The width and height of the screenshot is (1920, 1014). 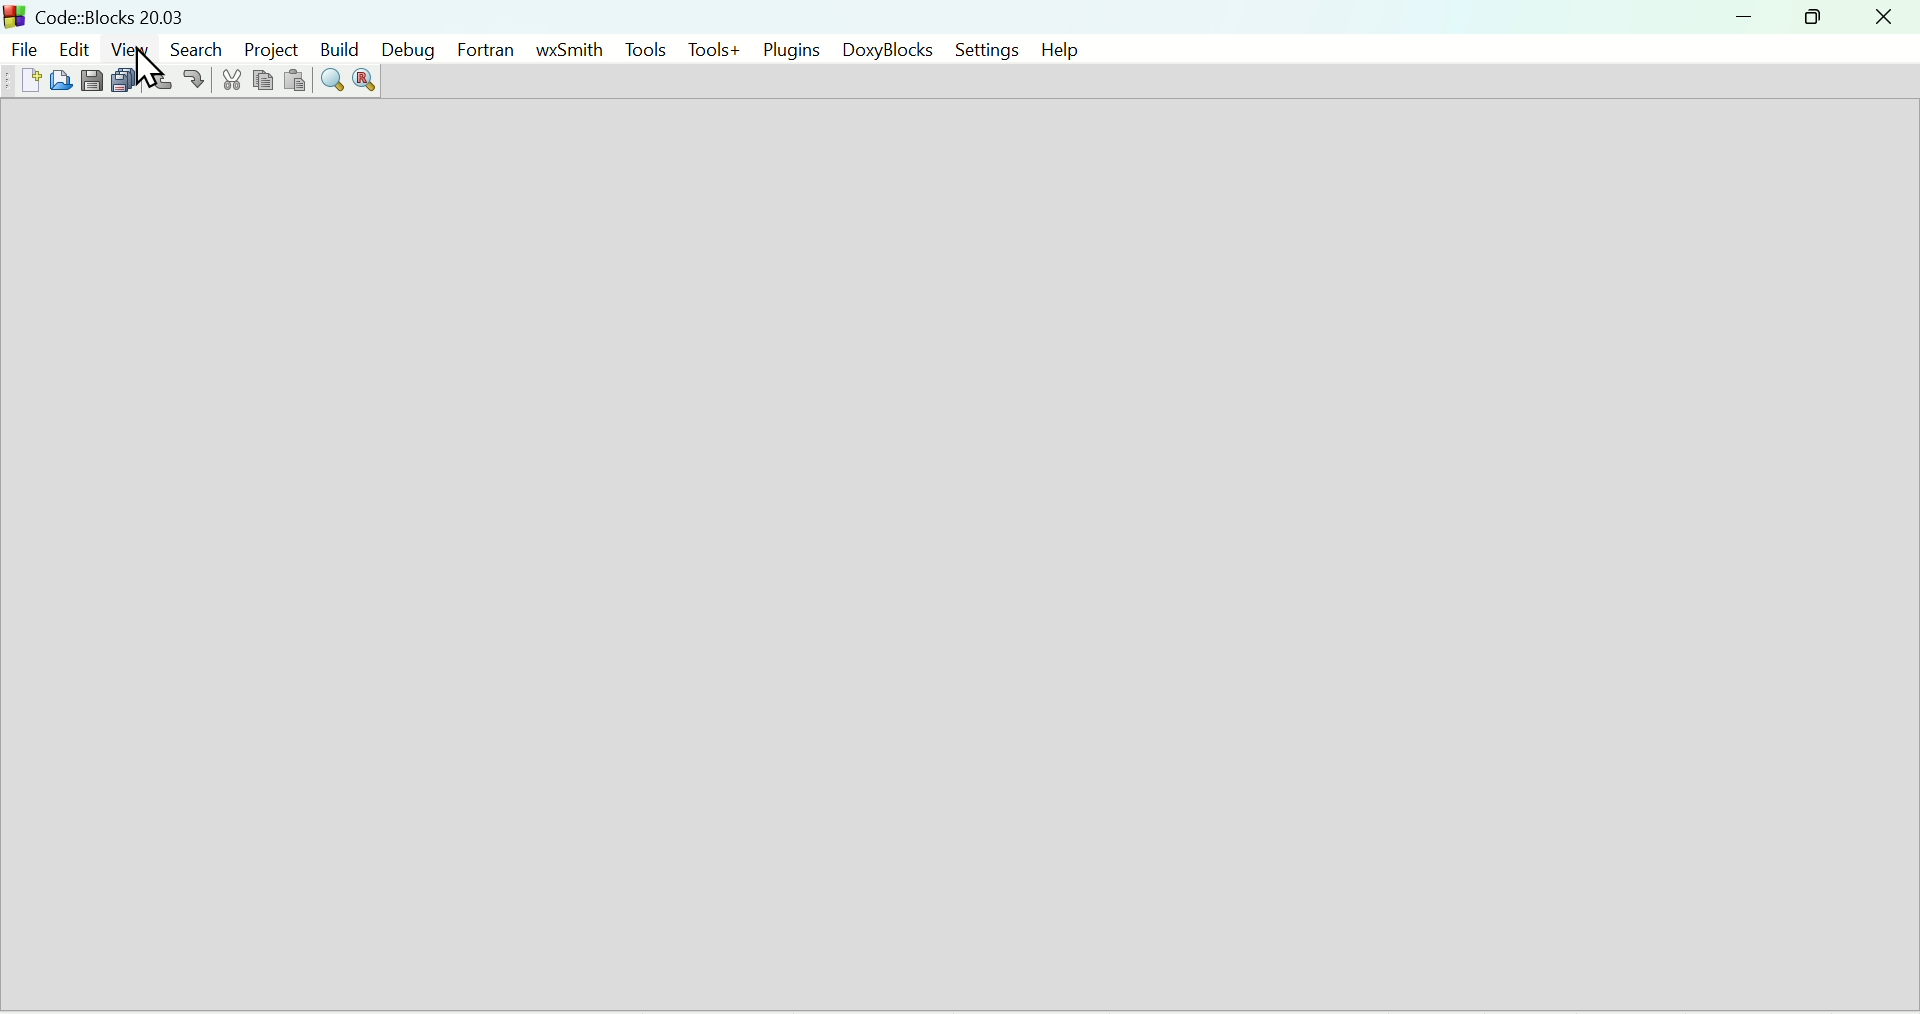 I want to click on Save everything, so click(x=123, y=80).